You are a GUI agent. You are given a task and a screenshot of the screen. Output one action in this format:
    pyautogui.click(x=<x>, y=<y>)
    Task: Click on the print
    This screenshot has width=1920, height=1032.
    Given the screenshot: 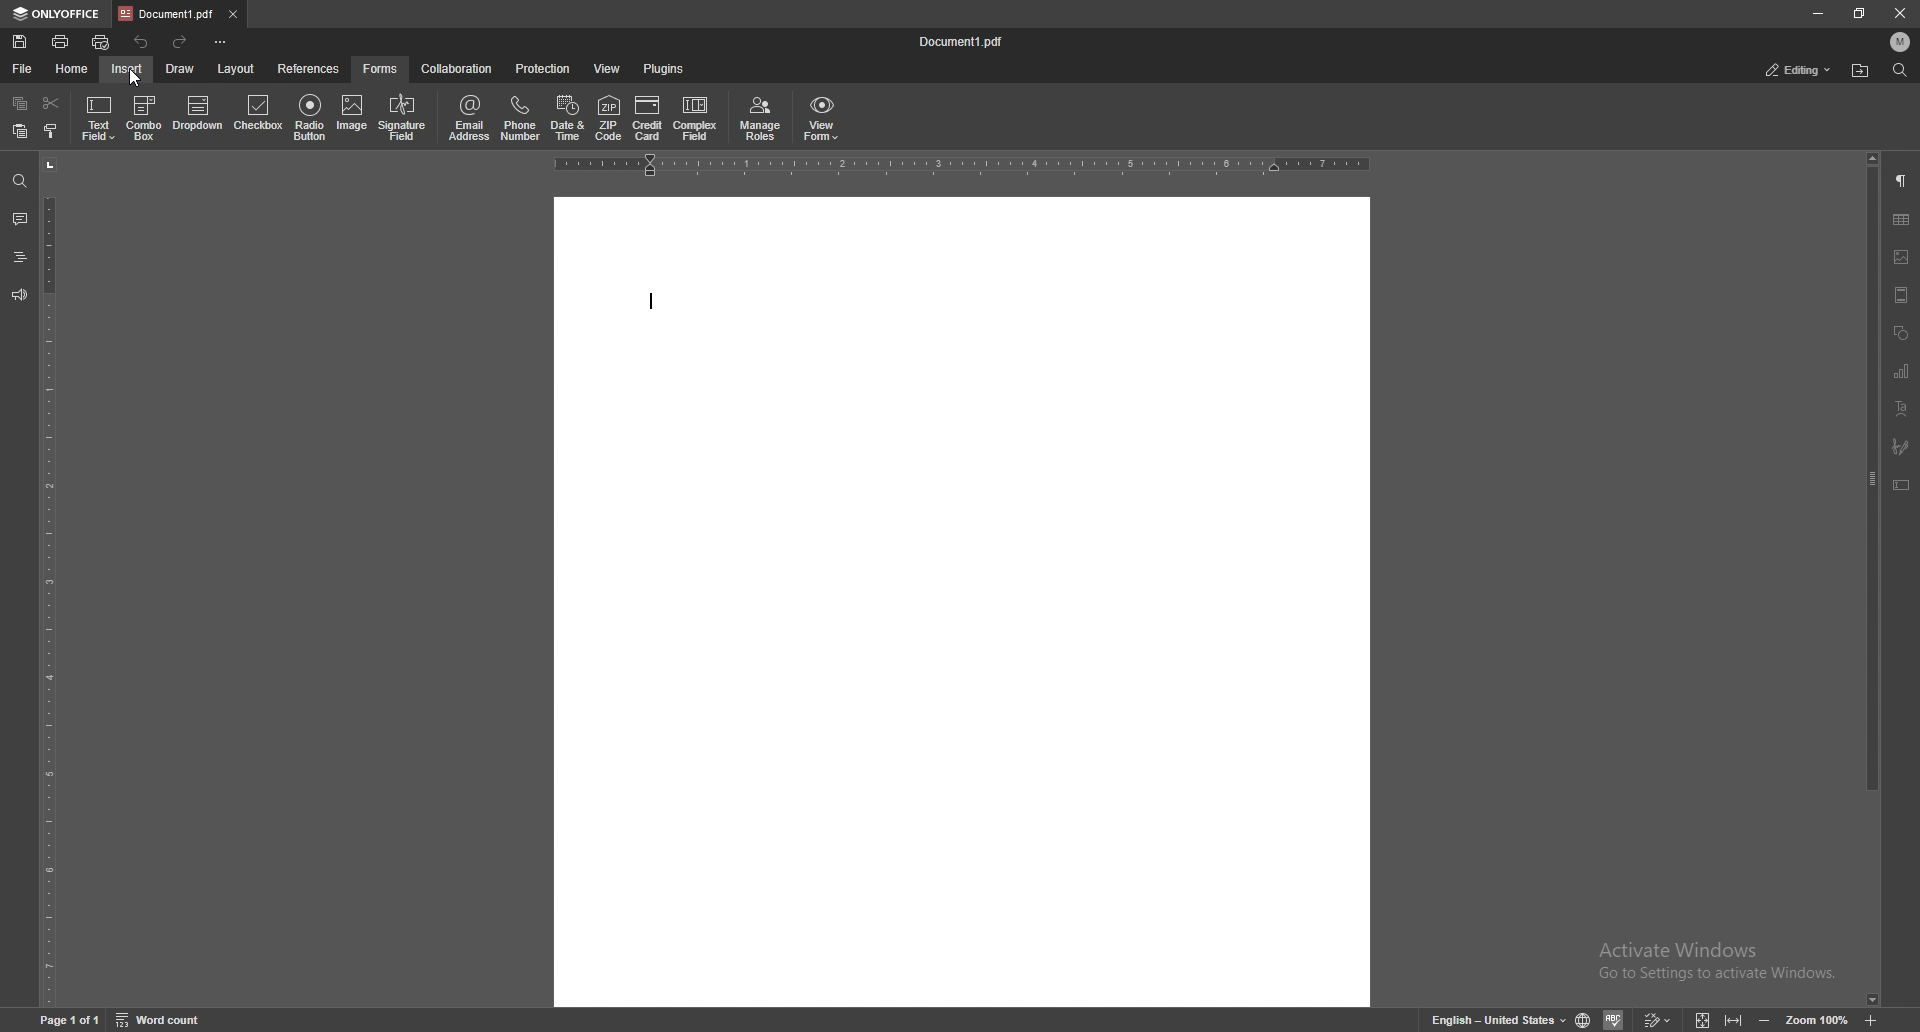 What is the action you would take?
    pyautogui.click(x=61, y=41)
    